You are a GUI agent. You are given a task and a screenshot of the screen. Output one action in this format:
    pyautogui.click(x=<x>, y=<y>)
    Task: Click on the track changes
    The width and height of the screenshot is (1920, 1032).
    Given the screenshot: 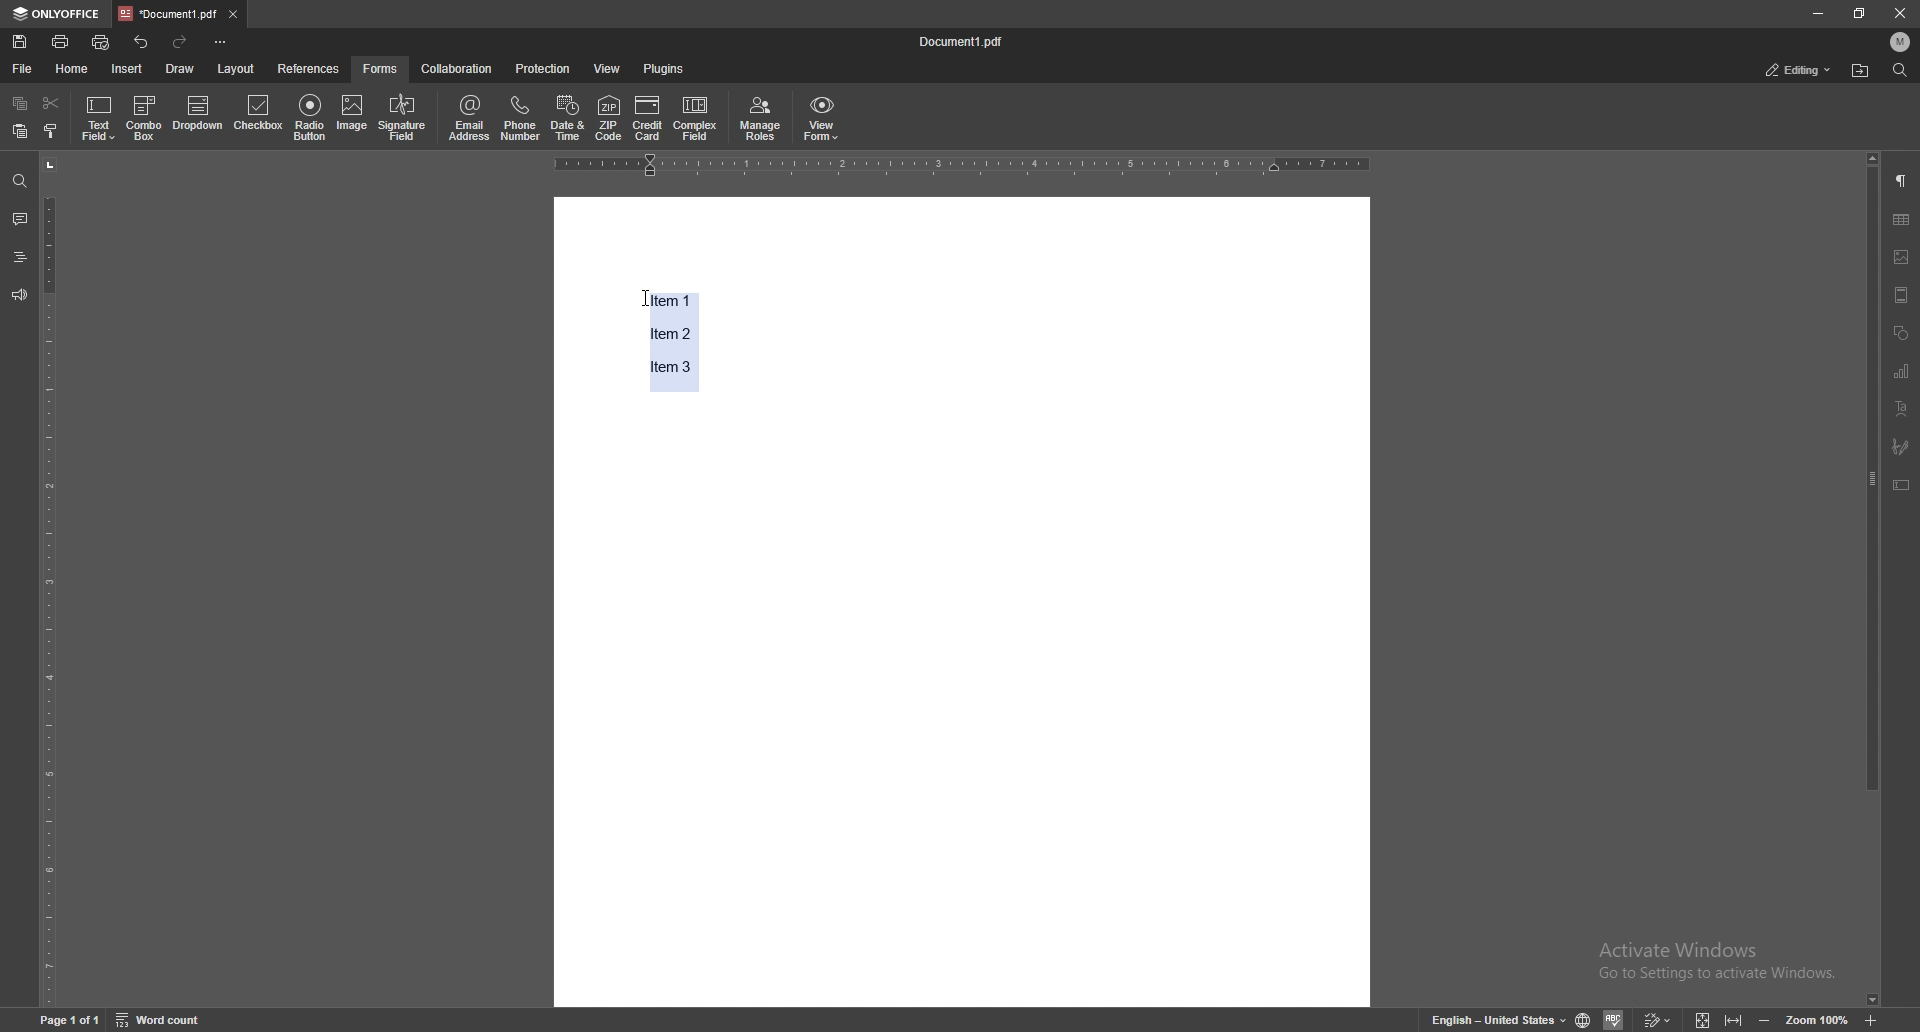 What is the action you would take?
    pyautogui.click(x=1657, y=1018)
    